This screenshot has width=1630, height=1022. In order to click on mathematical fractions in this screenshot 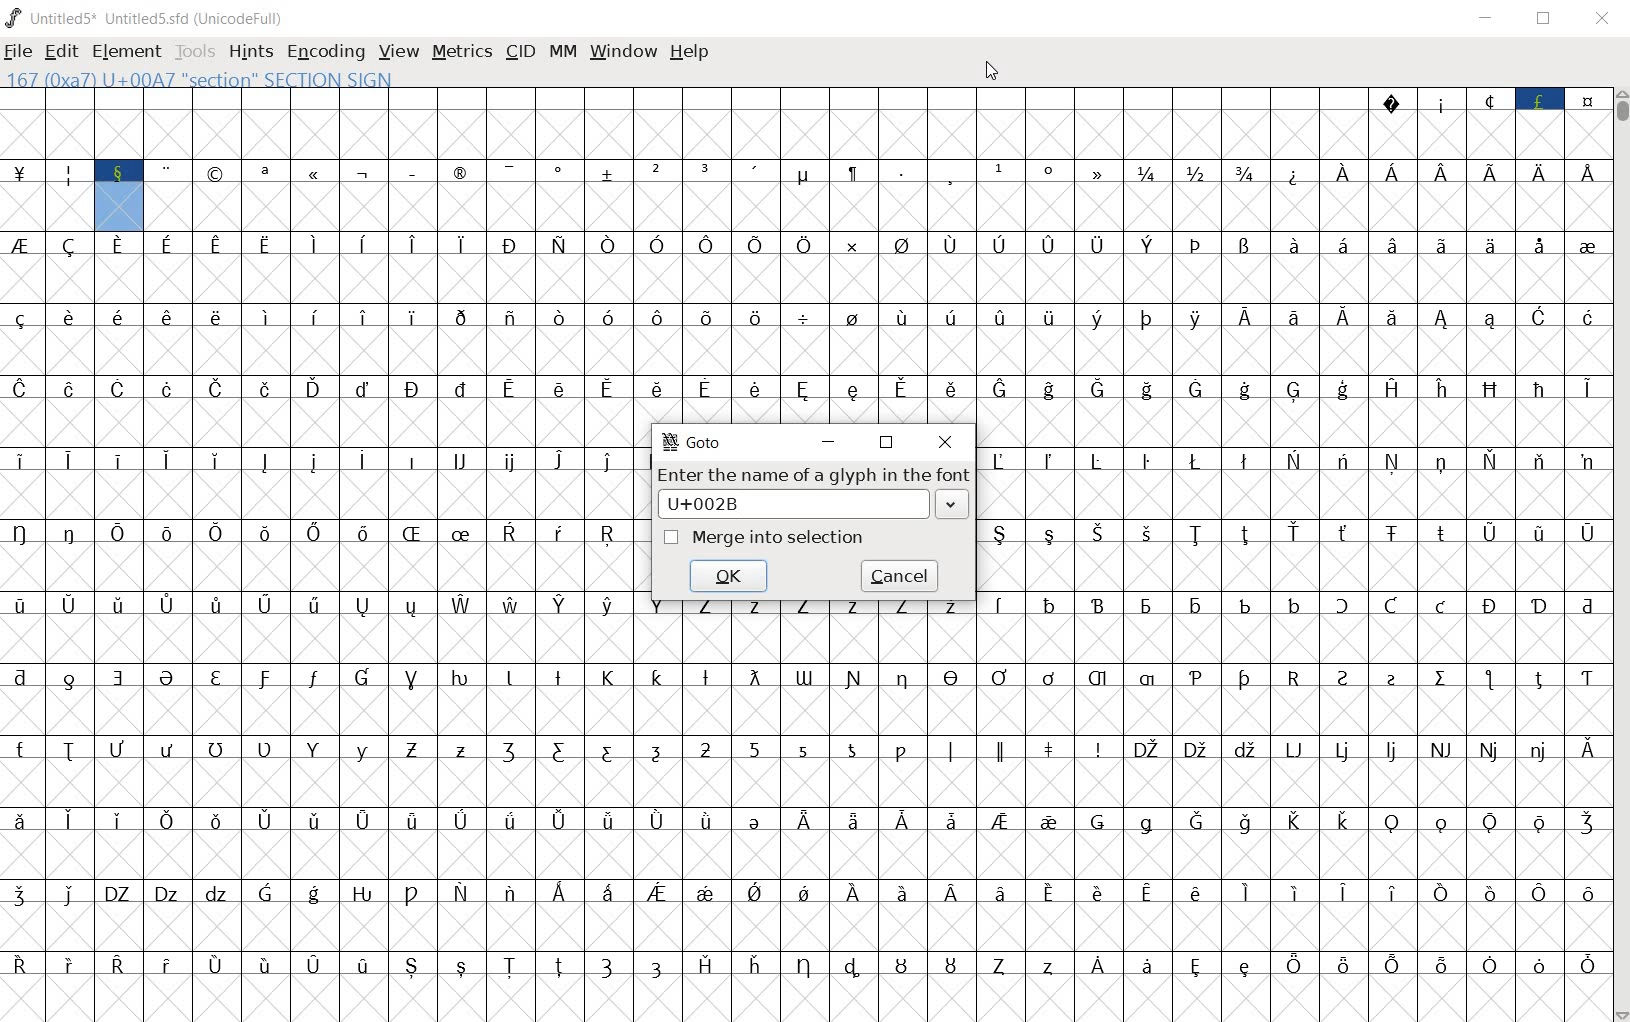, I will do `click(1197, 194)`.